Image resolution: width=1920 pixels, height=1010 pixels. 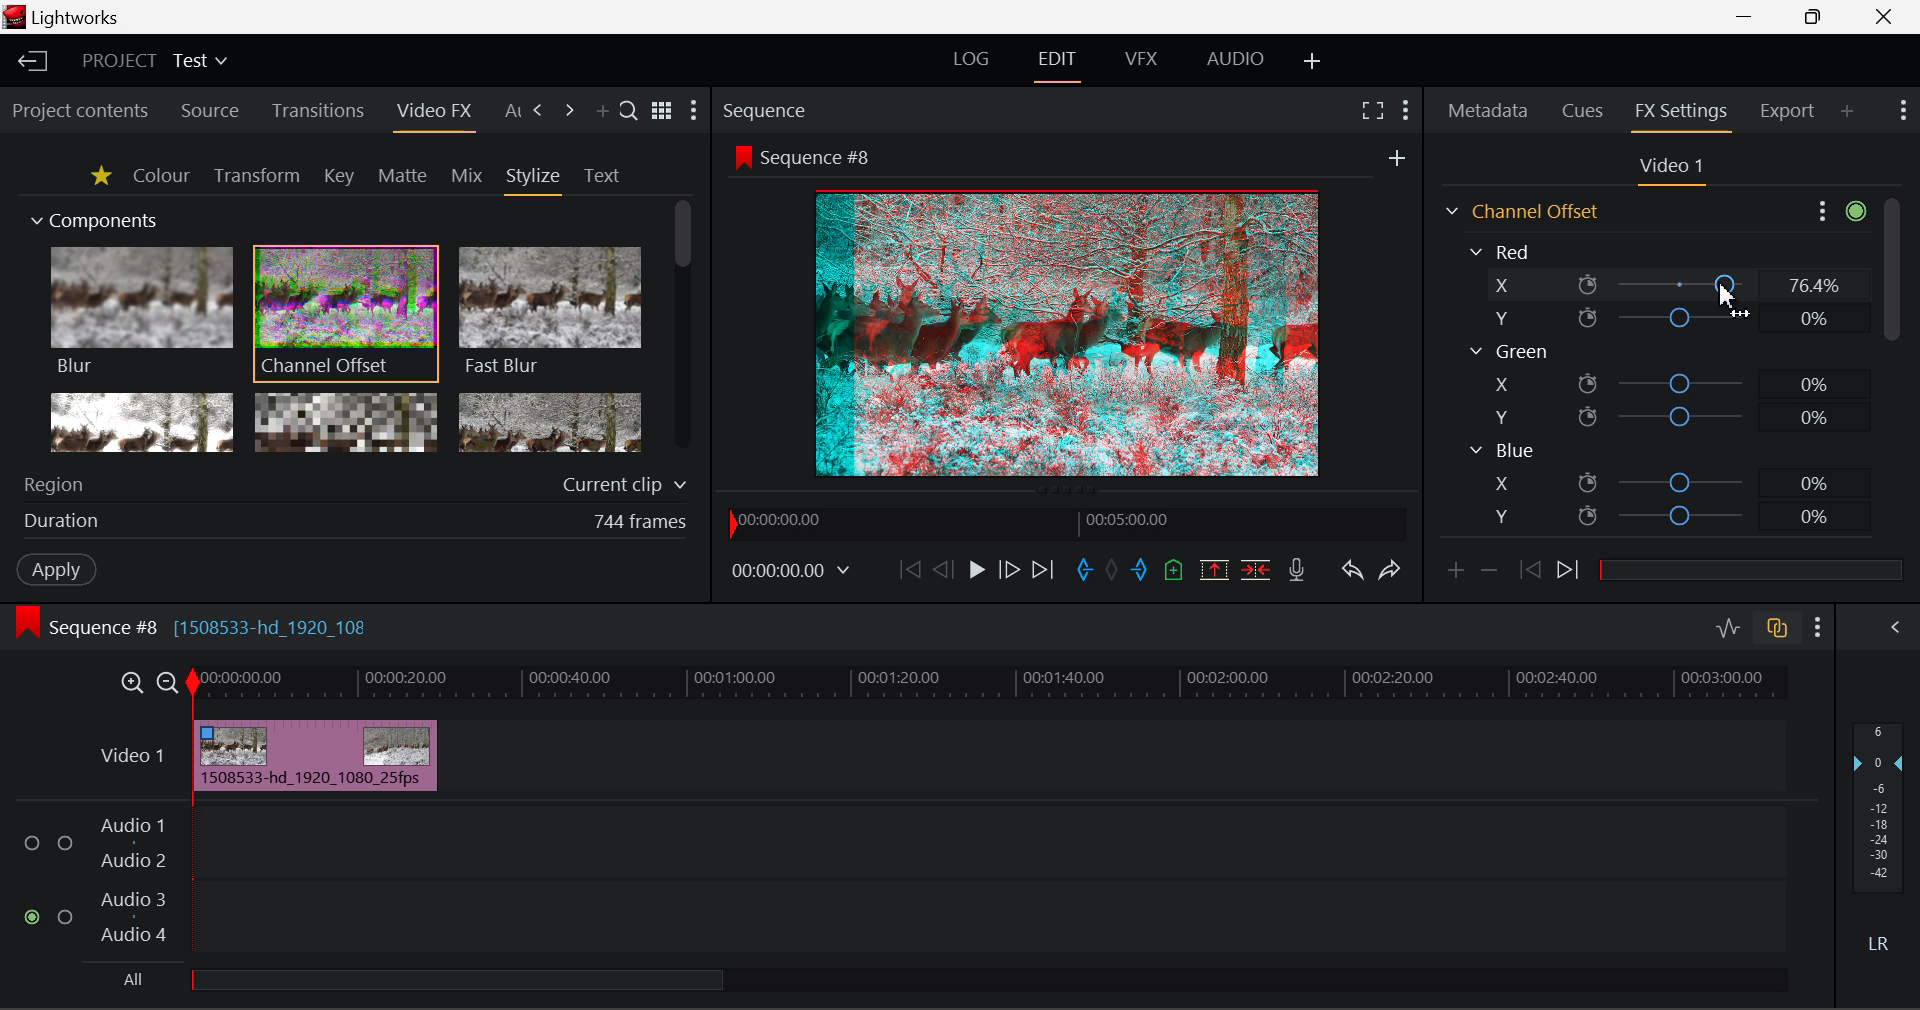 What do you see at coordinates (1355, 573) in the screenshot?
I see `Undo` at bounding box center [1355, 573].